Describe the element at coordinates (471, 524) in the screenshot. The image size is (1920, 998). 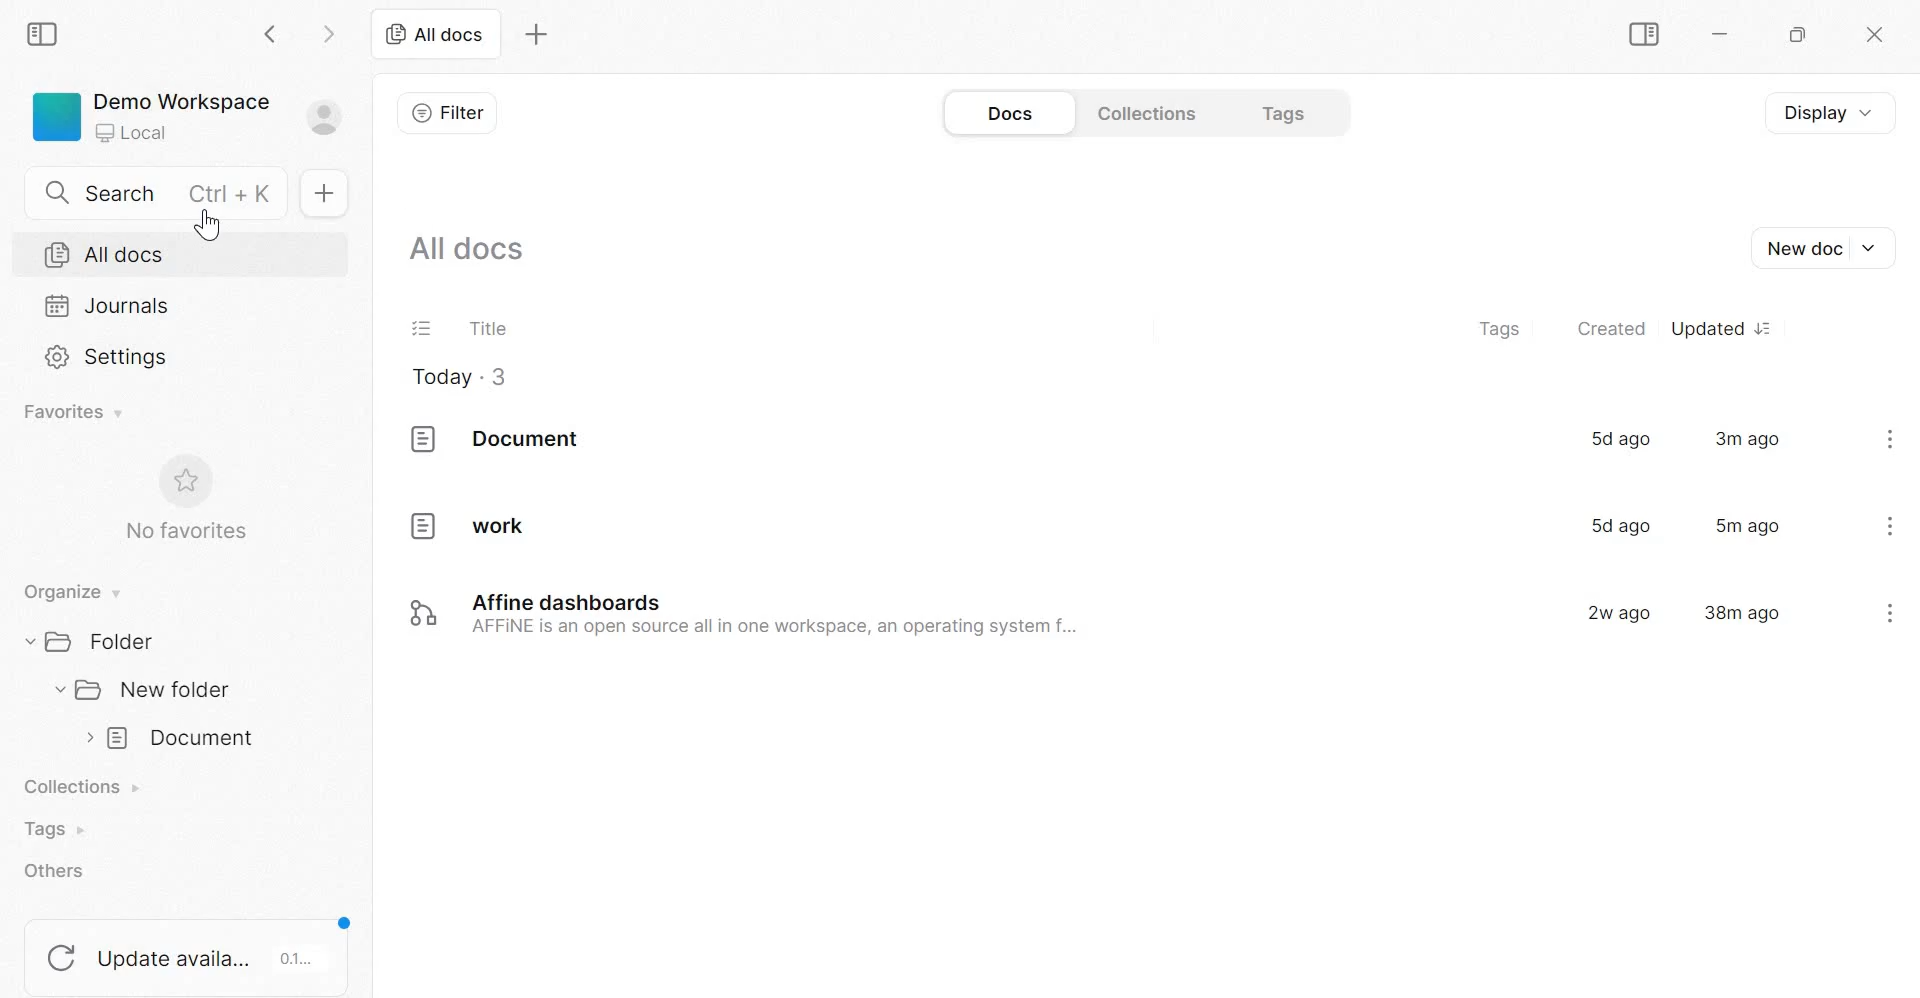
I see `work` at that location.